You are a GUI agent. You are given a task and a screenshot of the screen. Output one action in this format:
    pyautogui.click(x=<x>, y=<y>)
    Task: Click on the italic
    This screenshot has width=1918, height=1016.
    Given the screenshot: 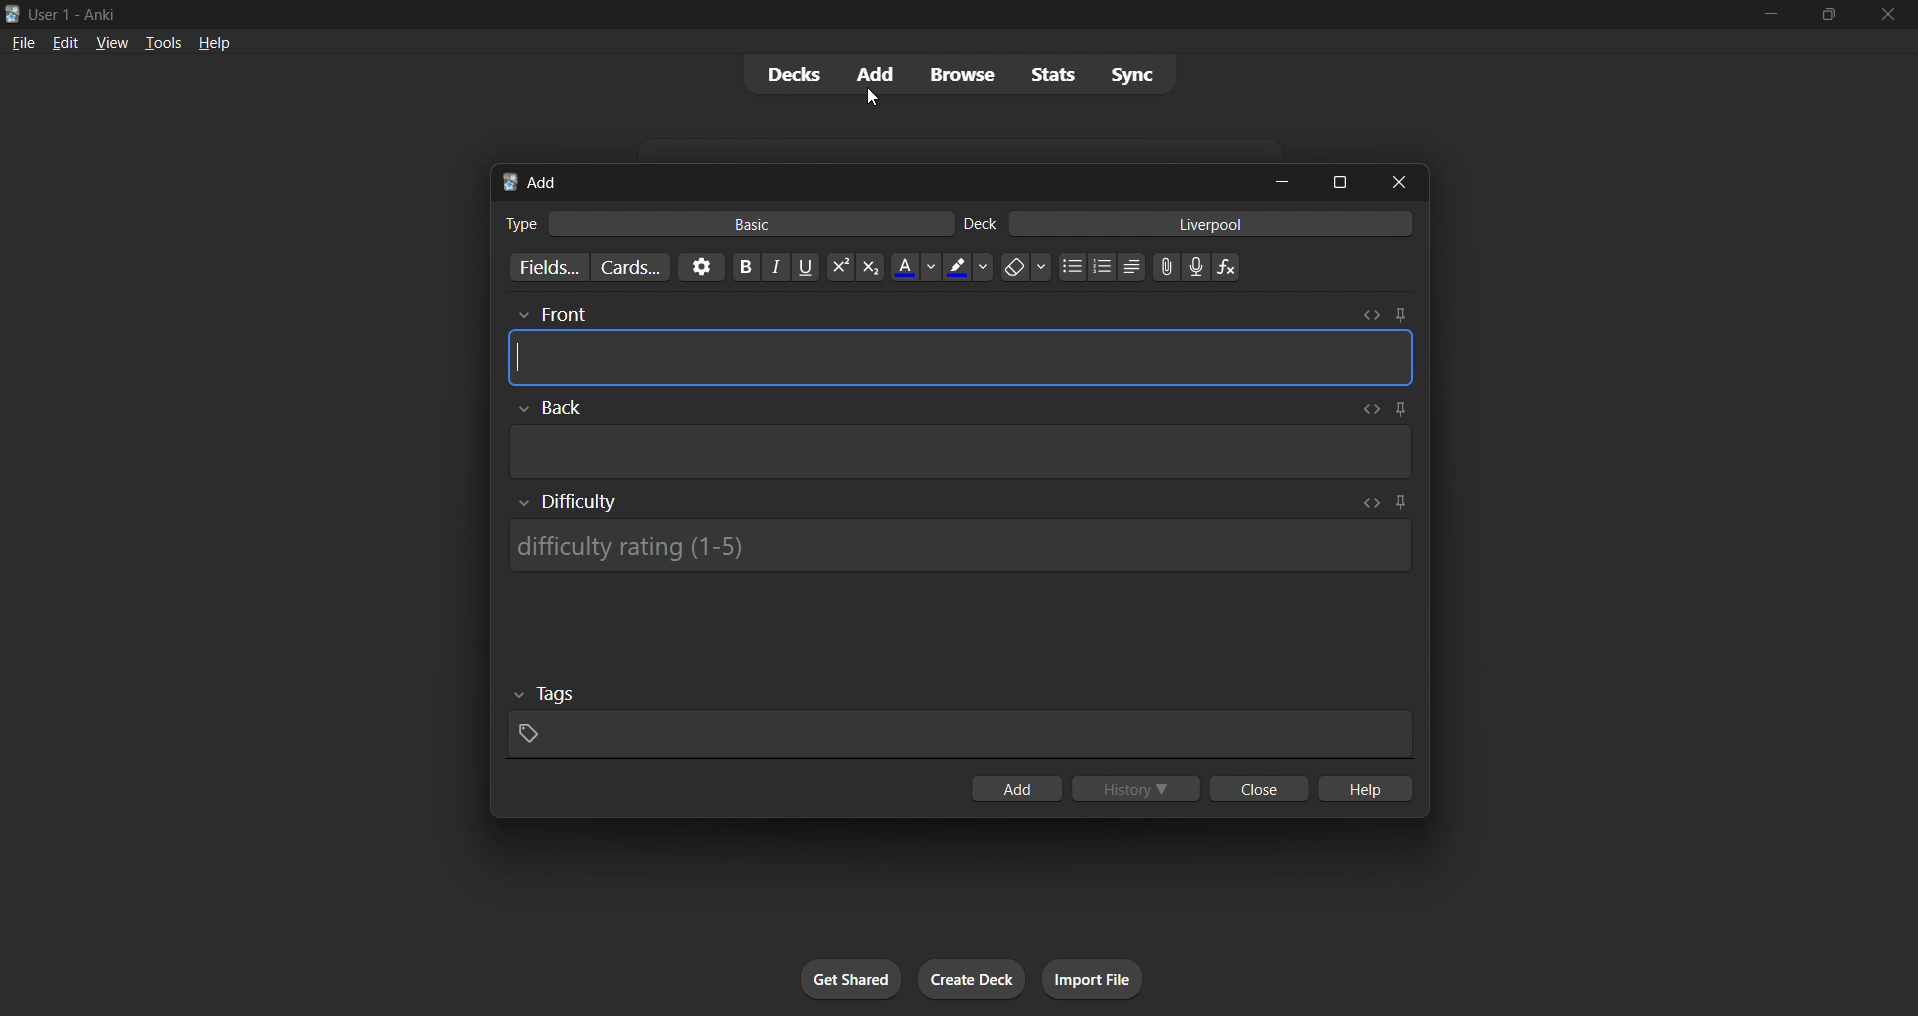 What is the action you would take?
    pyautogui.click(x=778, y=269)
    